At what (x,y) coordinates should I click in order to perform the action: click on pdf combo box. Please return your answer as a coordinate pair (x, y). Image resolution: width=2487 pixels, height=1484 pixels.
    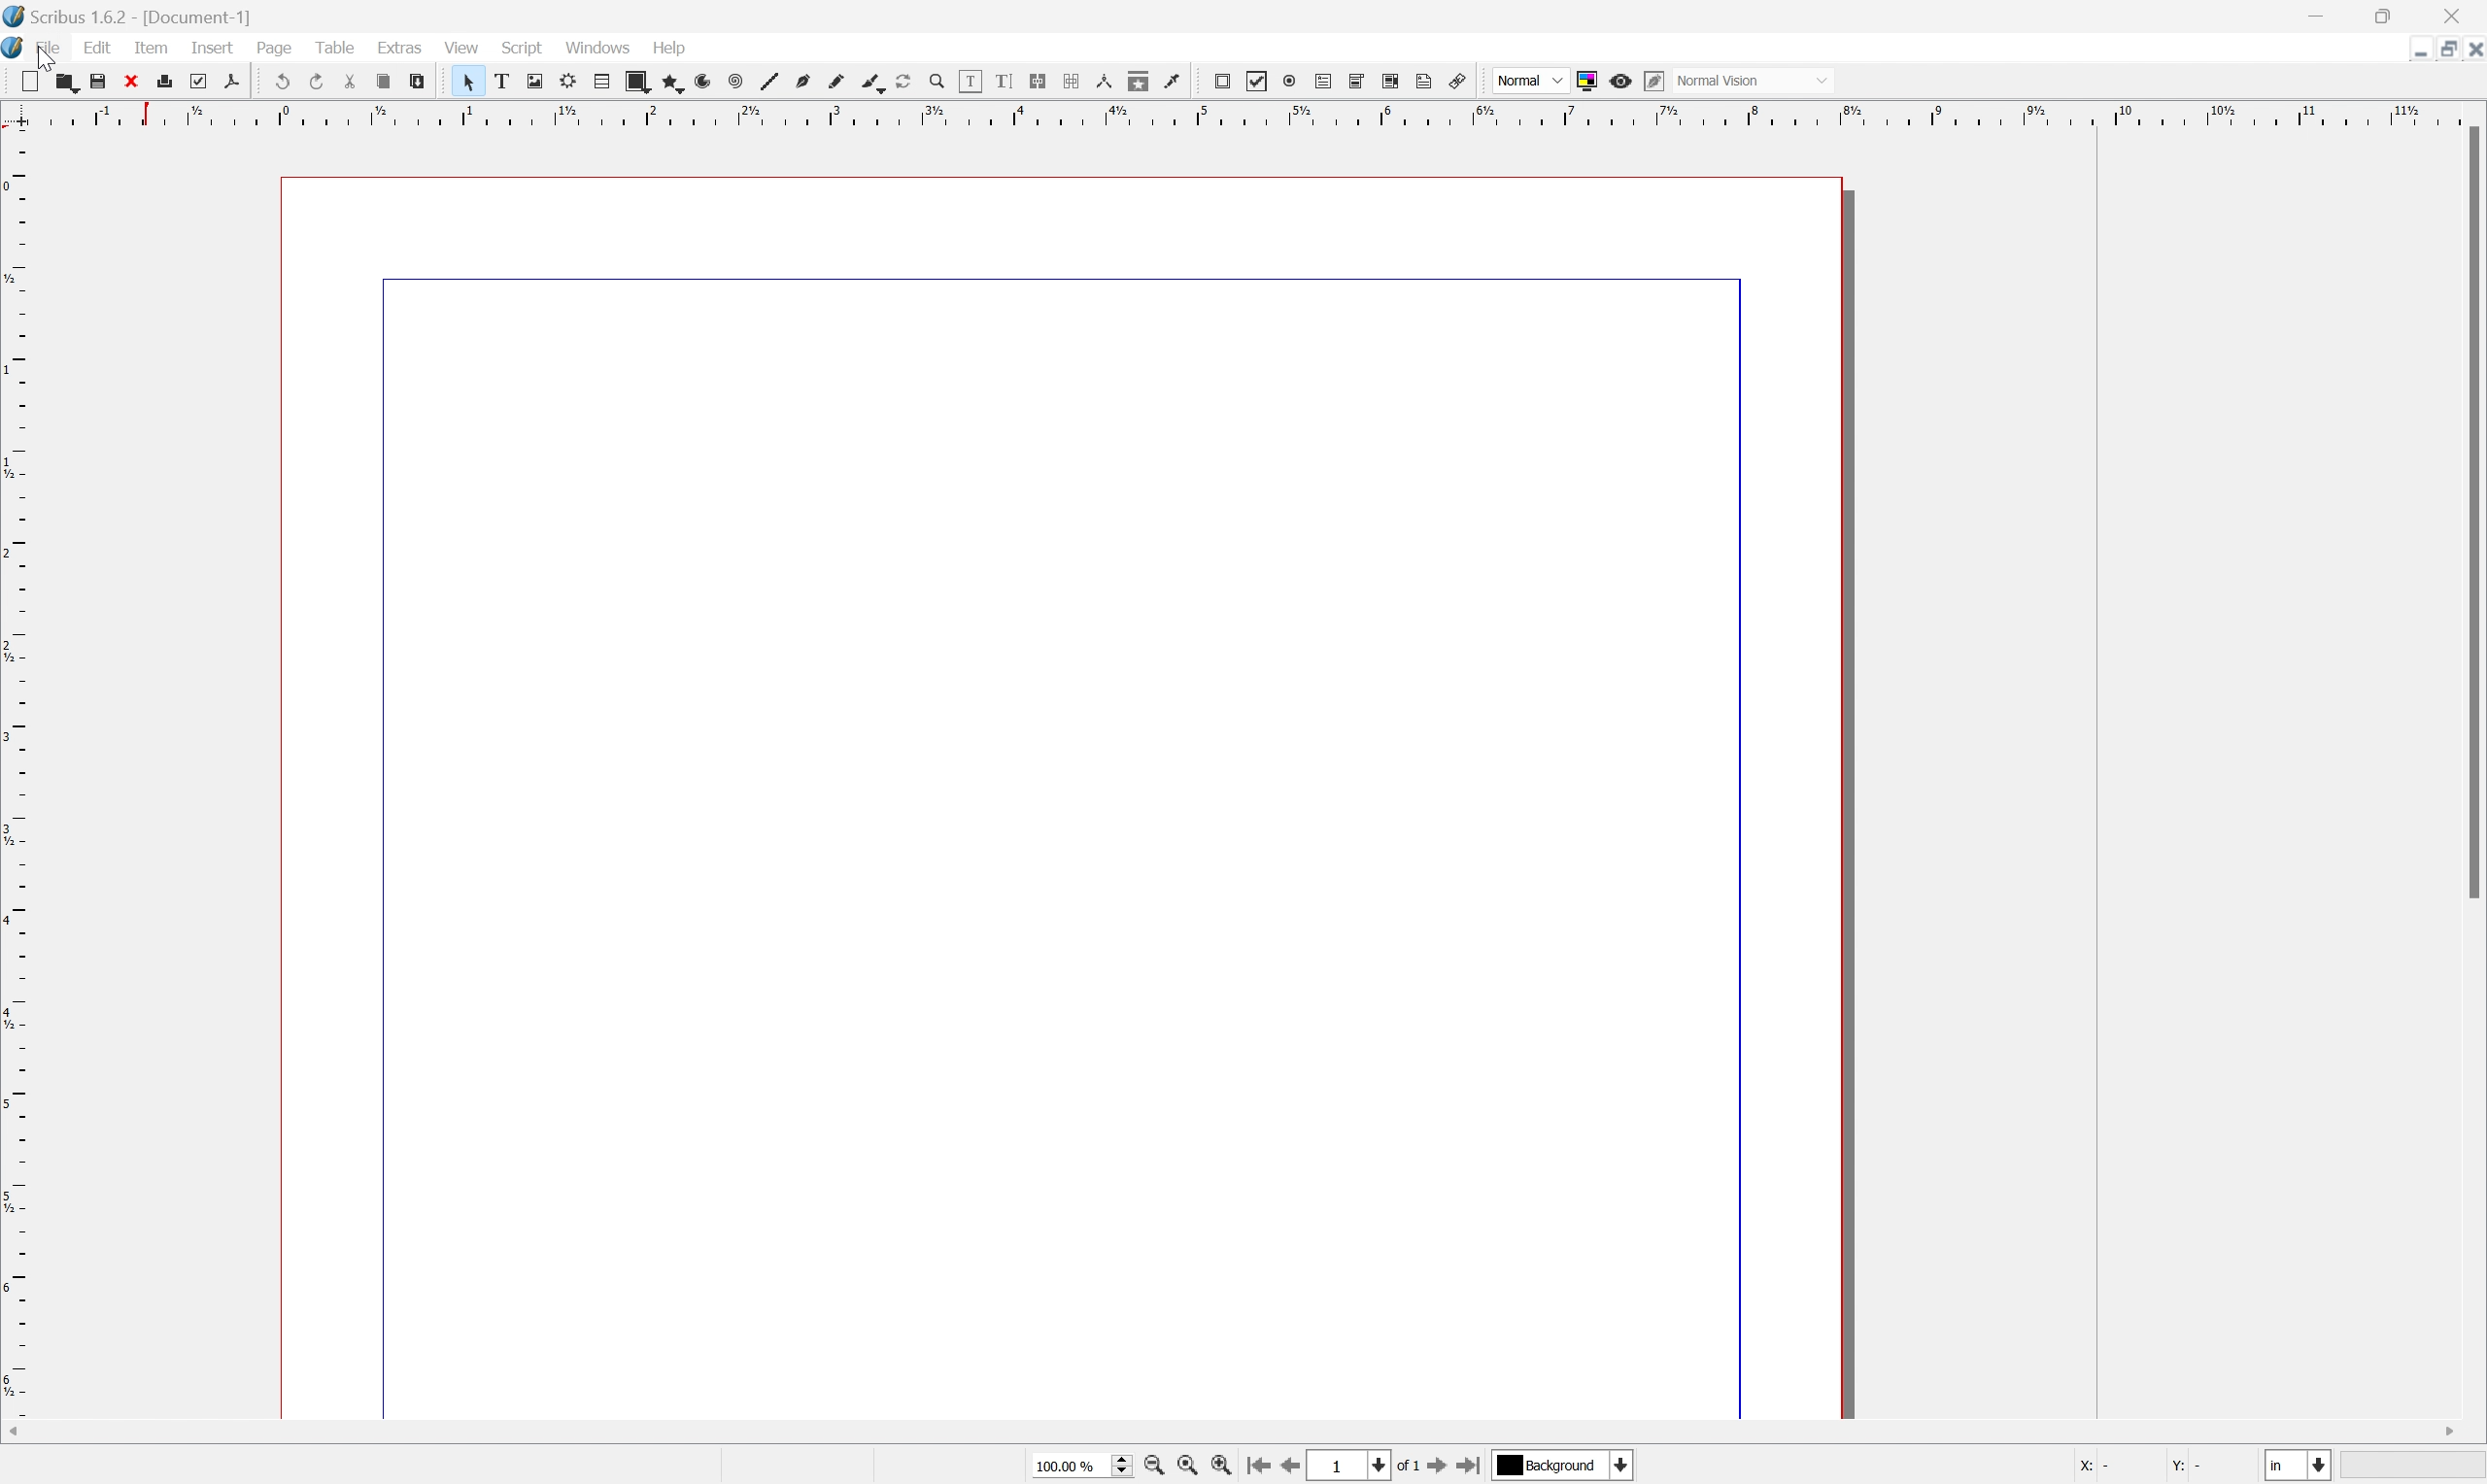
    Looking at the image, I should click on (1359, 79).